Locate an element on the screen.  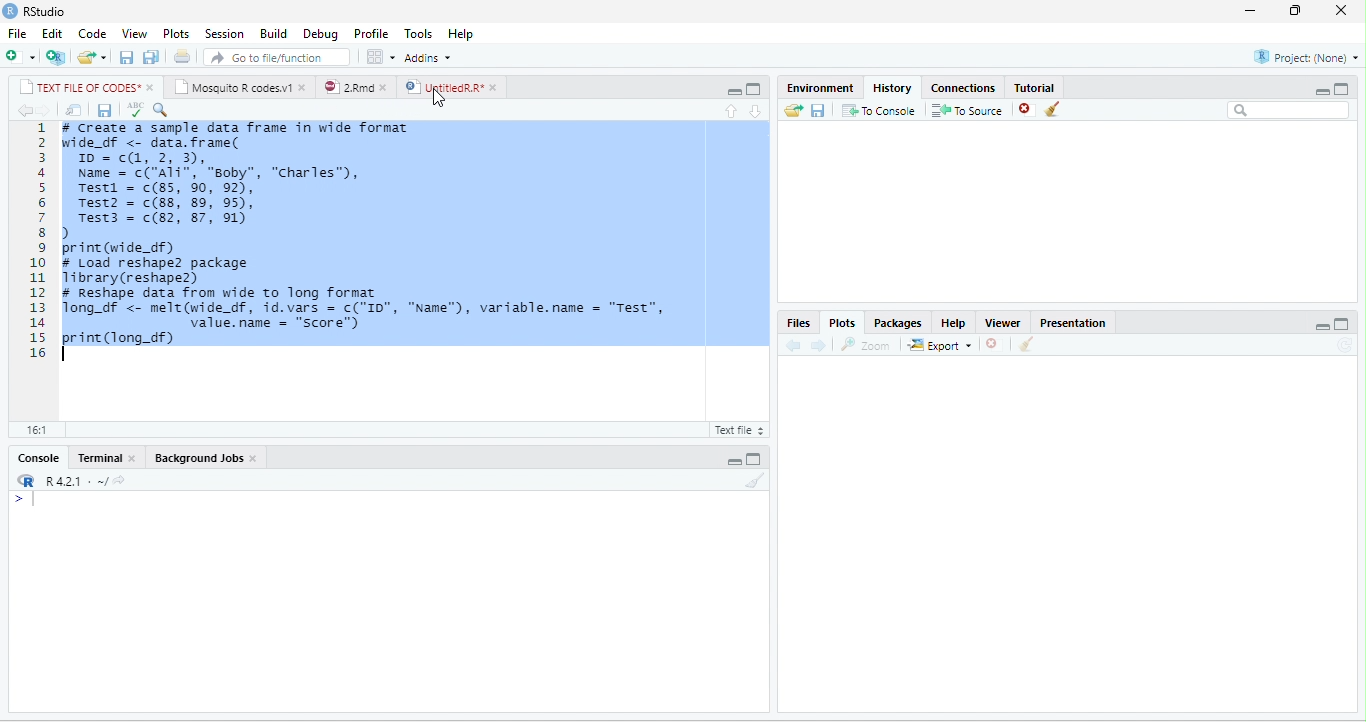
2.Rmd is located at coordinates (348, 87).